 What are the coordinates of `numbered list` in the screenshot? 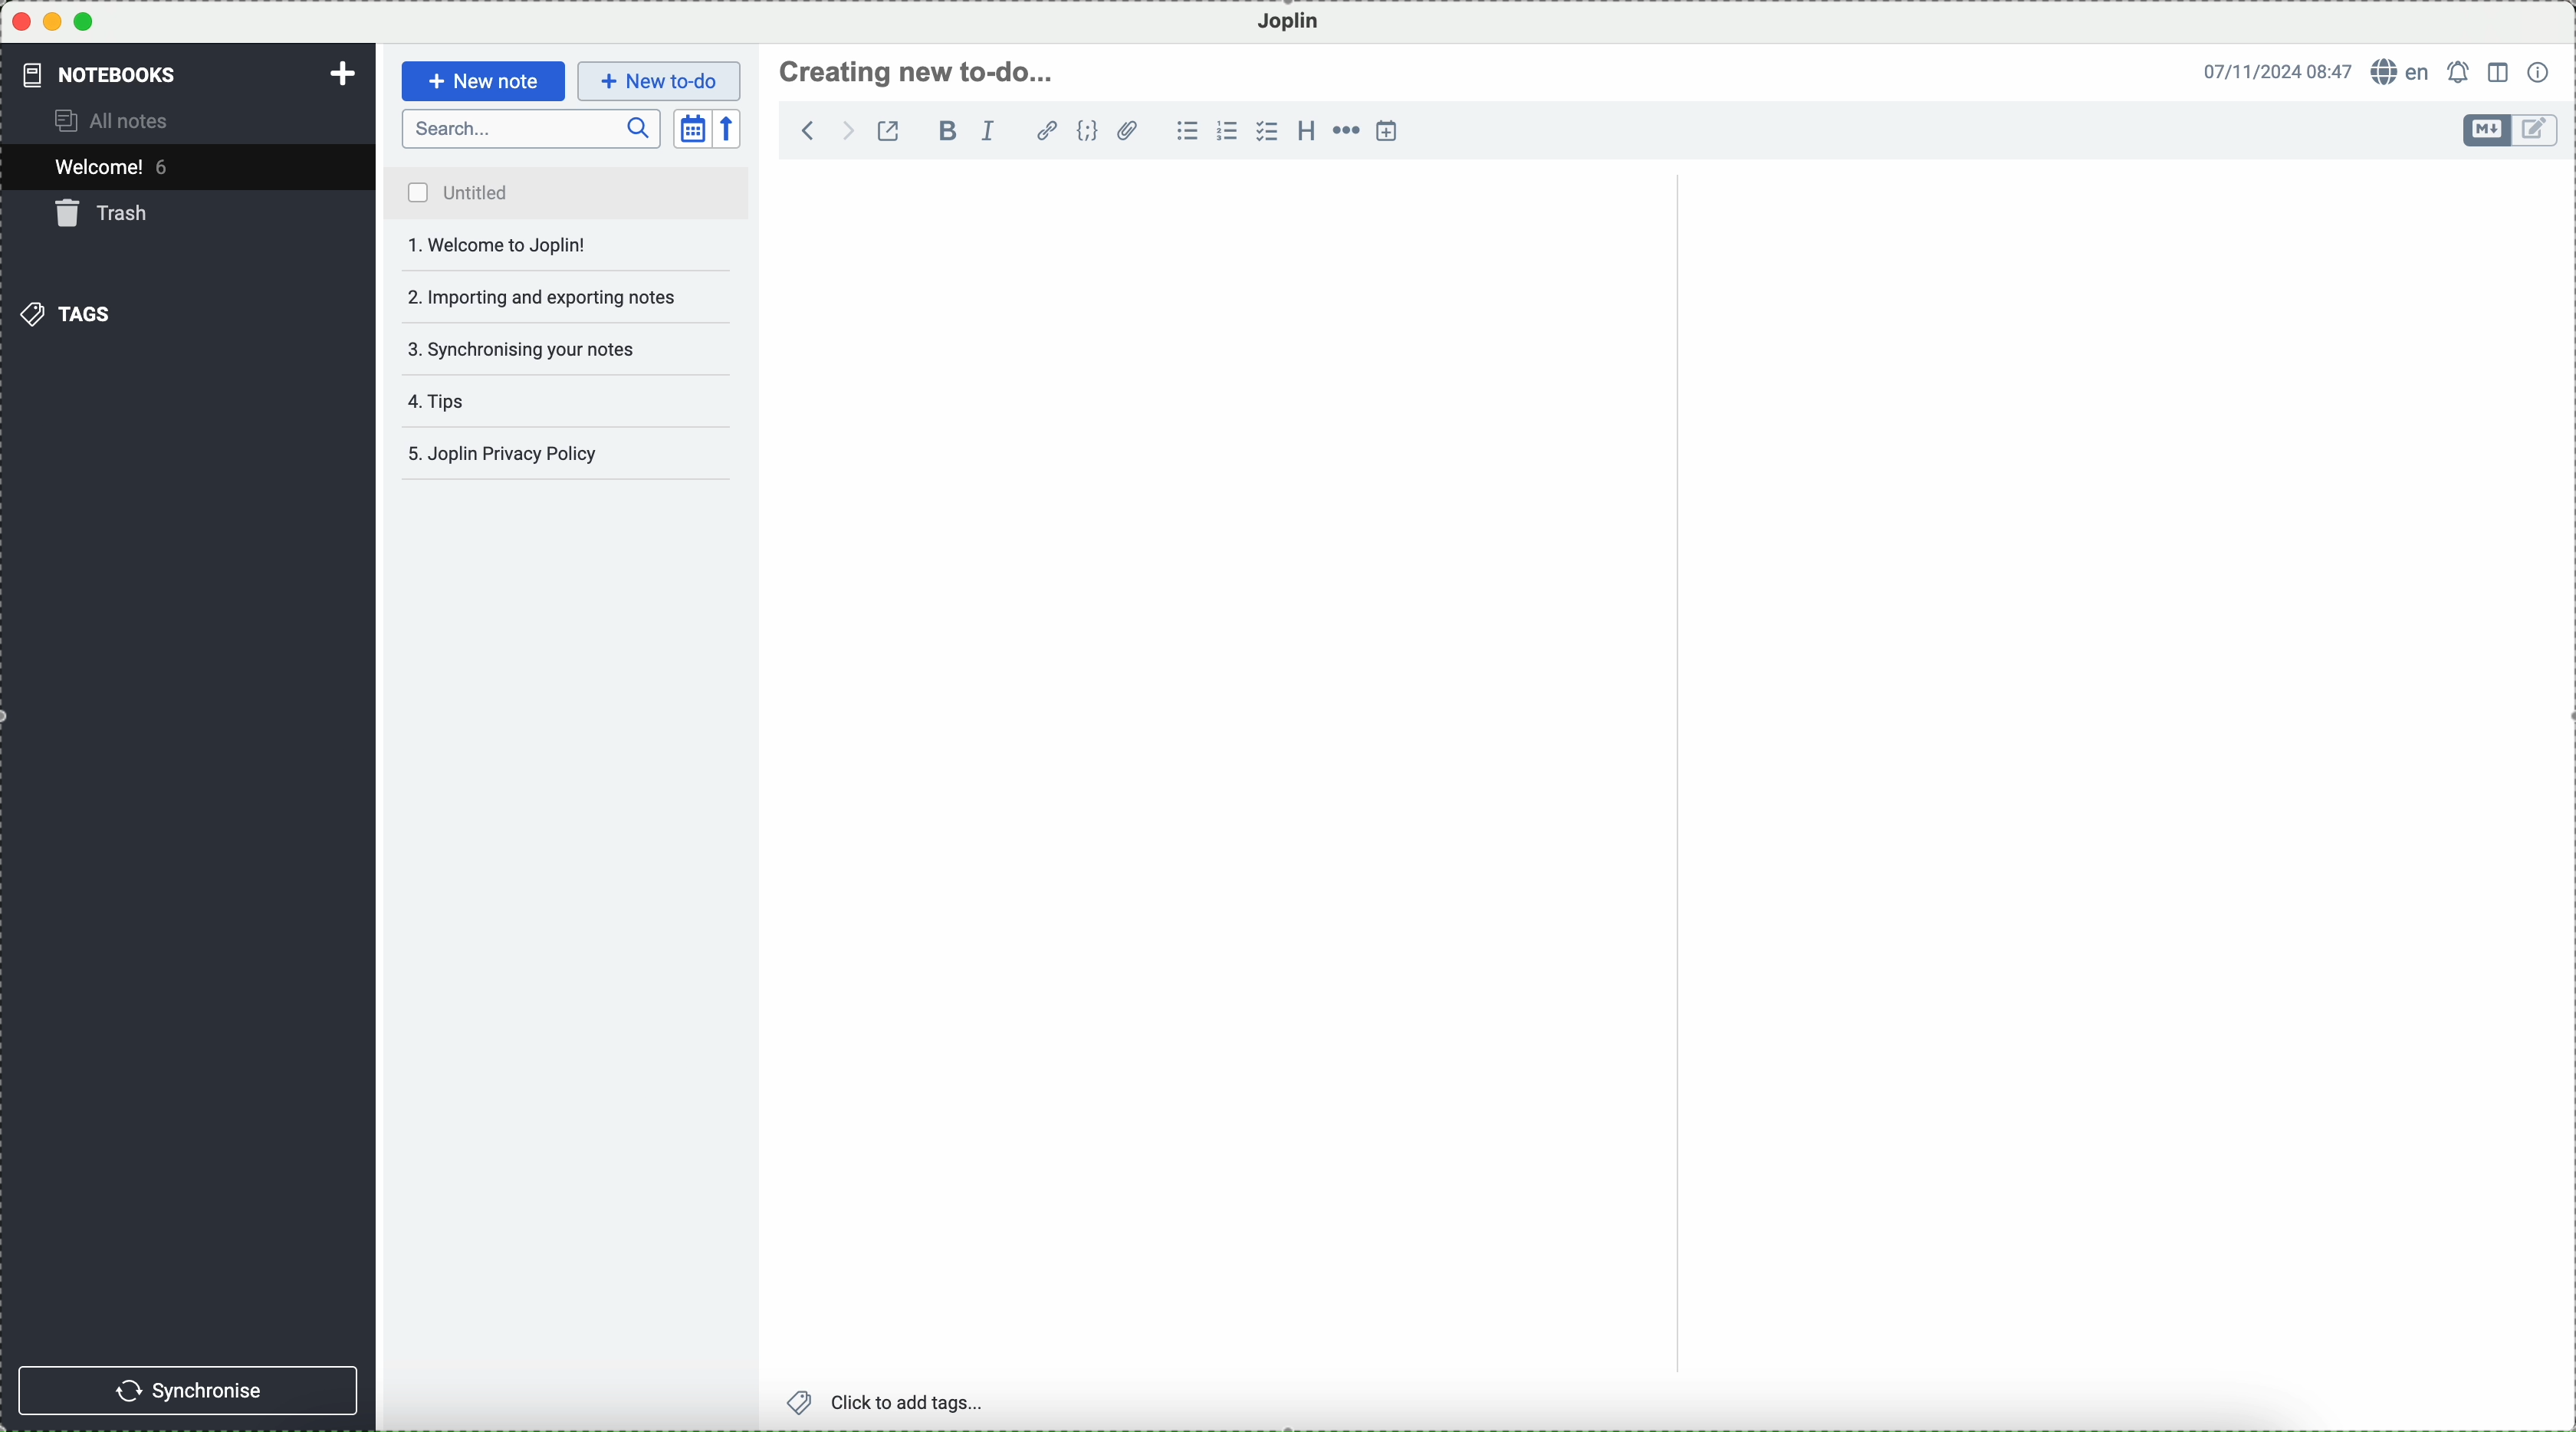 It's located at (1227, 131).